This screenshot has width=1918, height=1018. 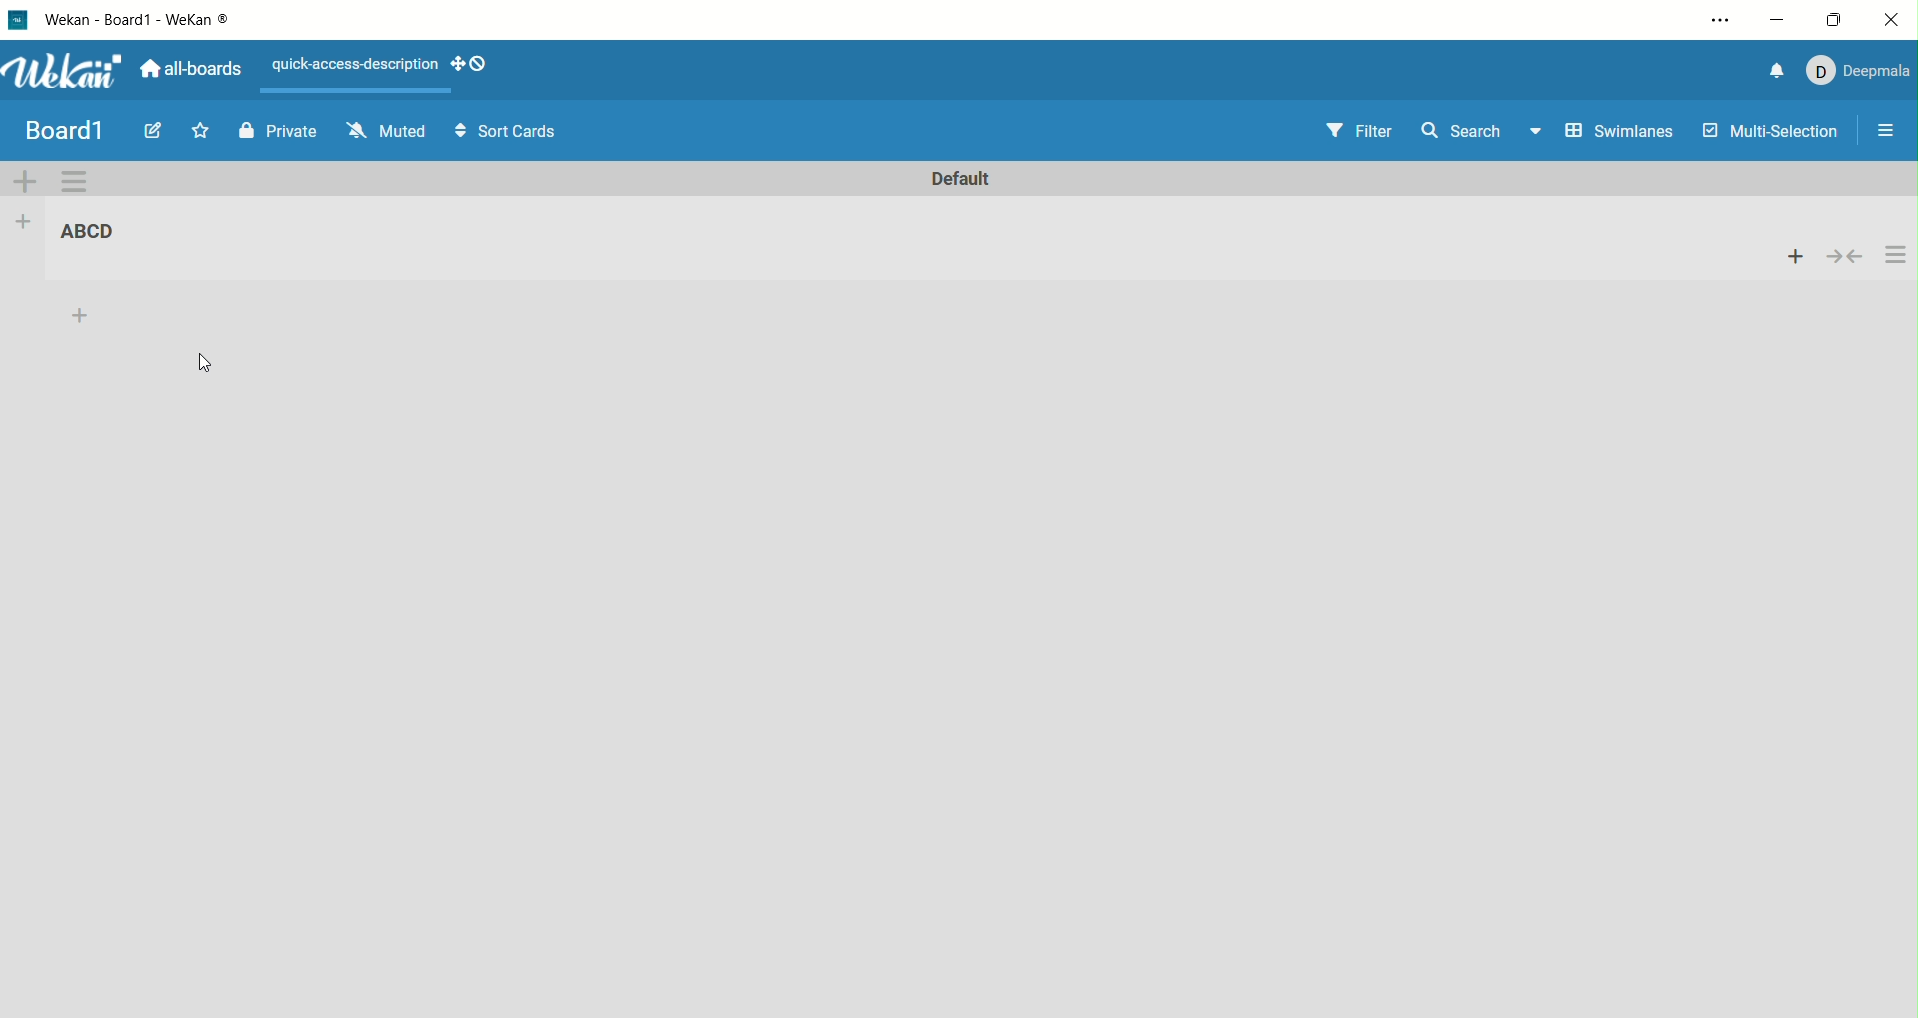 What do you see at coordinates (1780, 22) in the screenshot?
I see `minimize` at bounding box center [1780, 22].